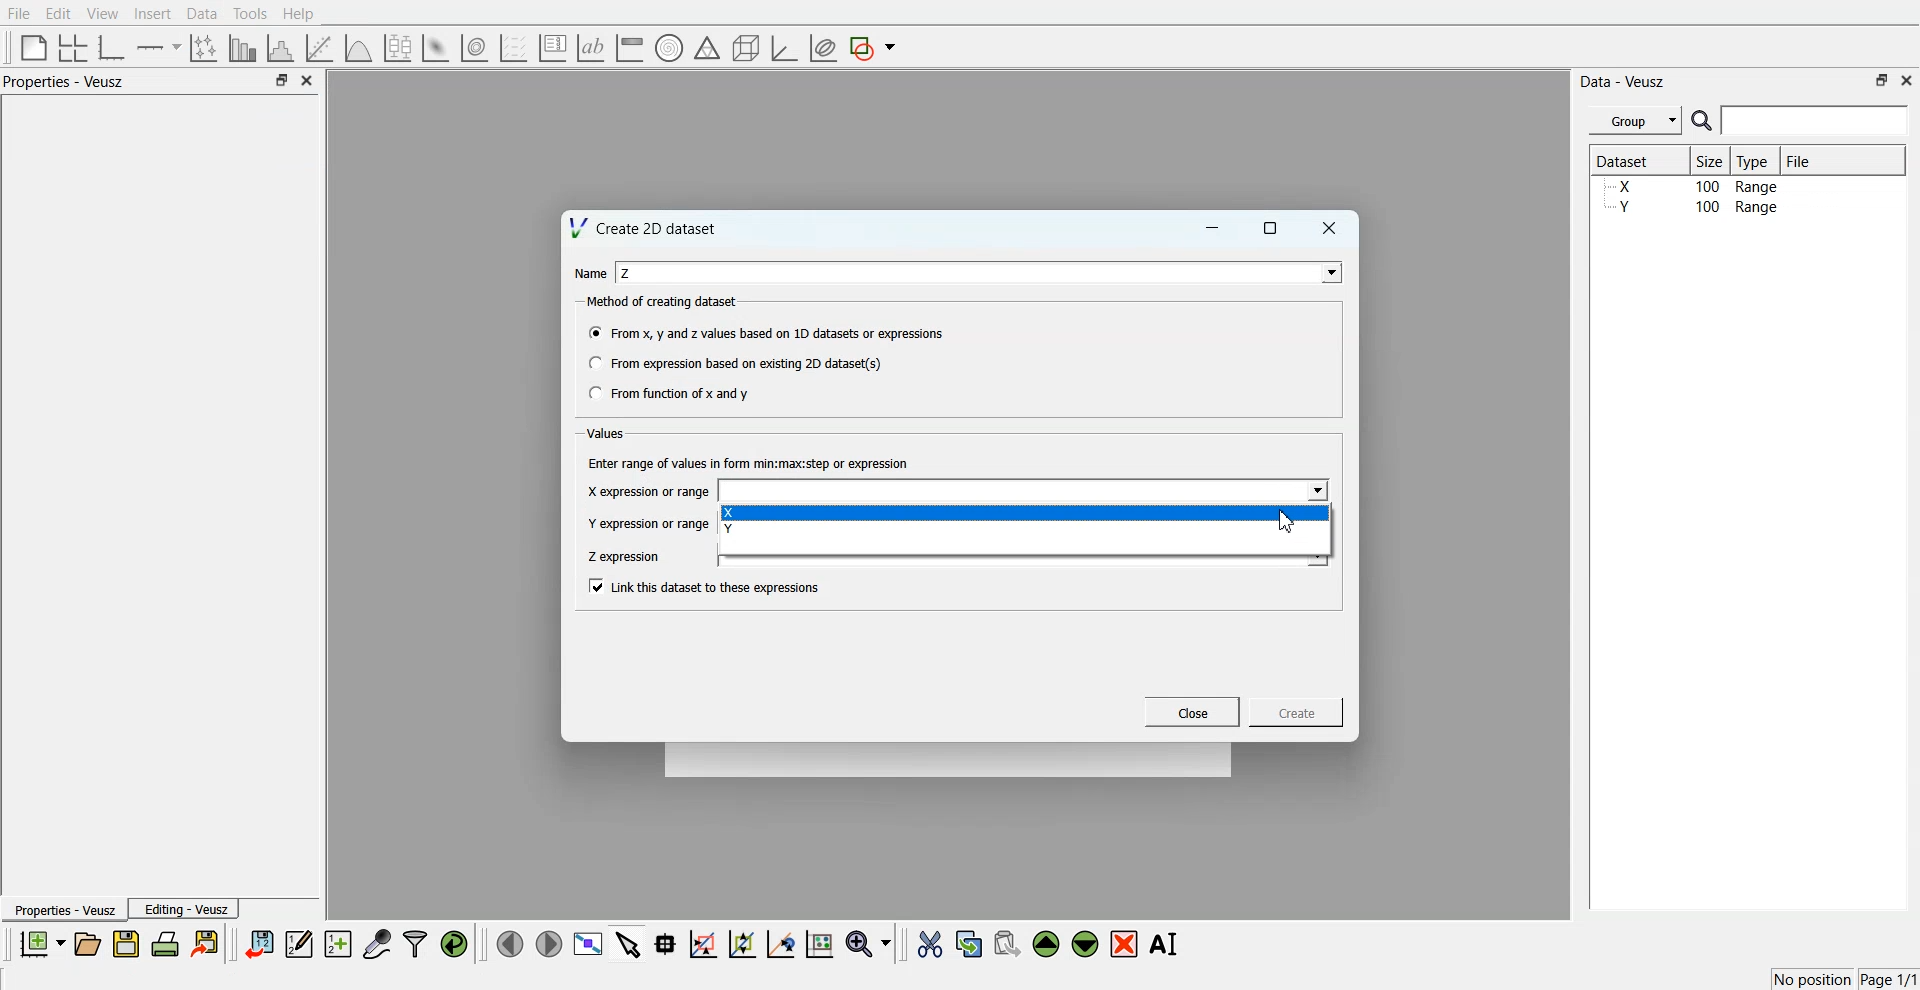 This screenshot has height=990, width=1920. What do you see at coordinates (41, 943) in the screenshot?
I see `New document` at bounding box center [41, 943].